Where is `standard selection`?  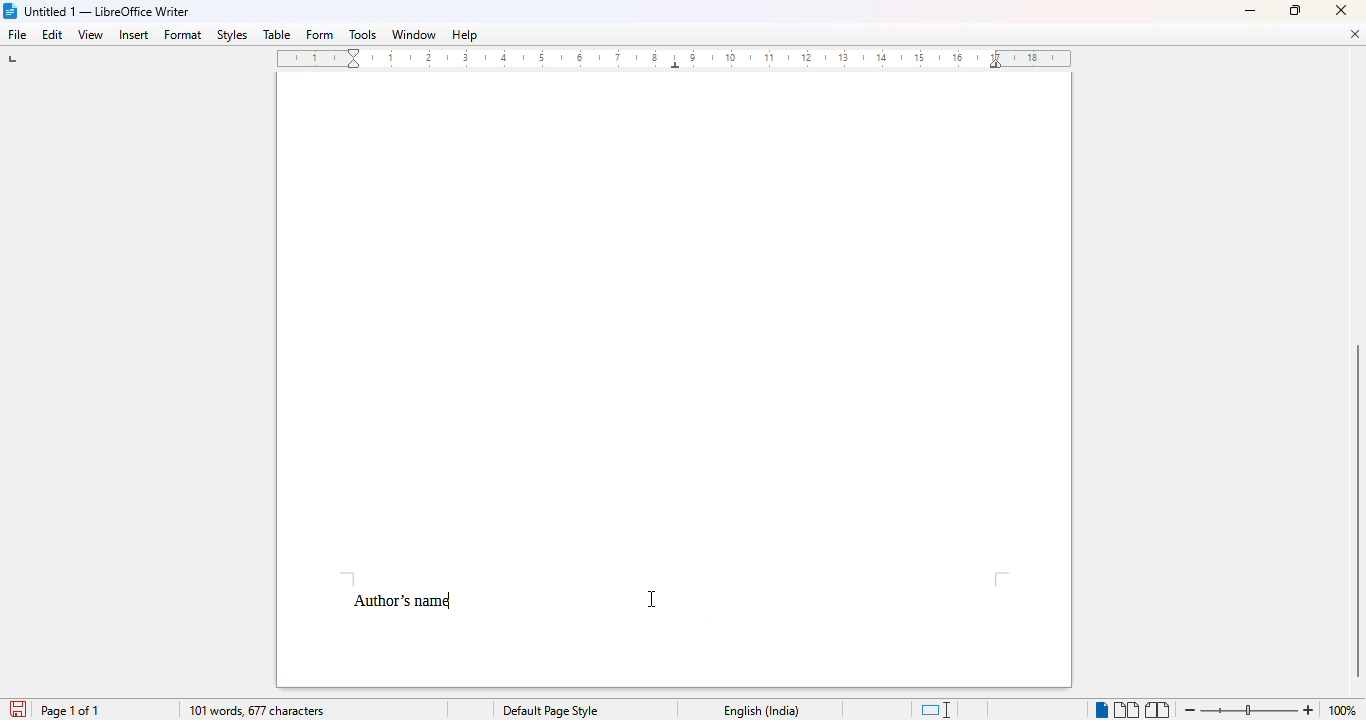
standard selection is located at coordinates (937, 710).